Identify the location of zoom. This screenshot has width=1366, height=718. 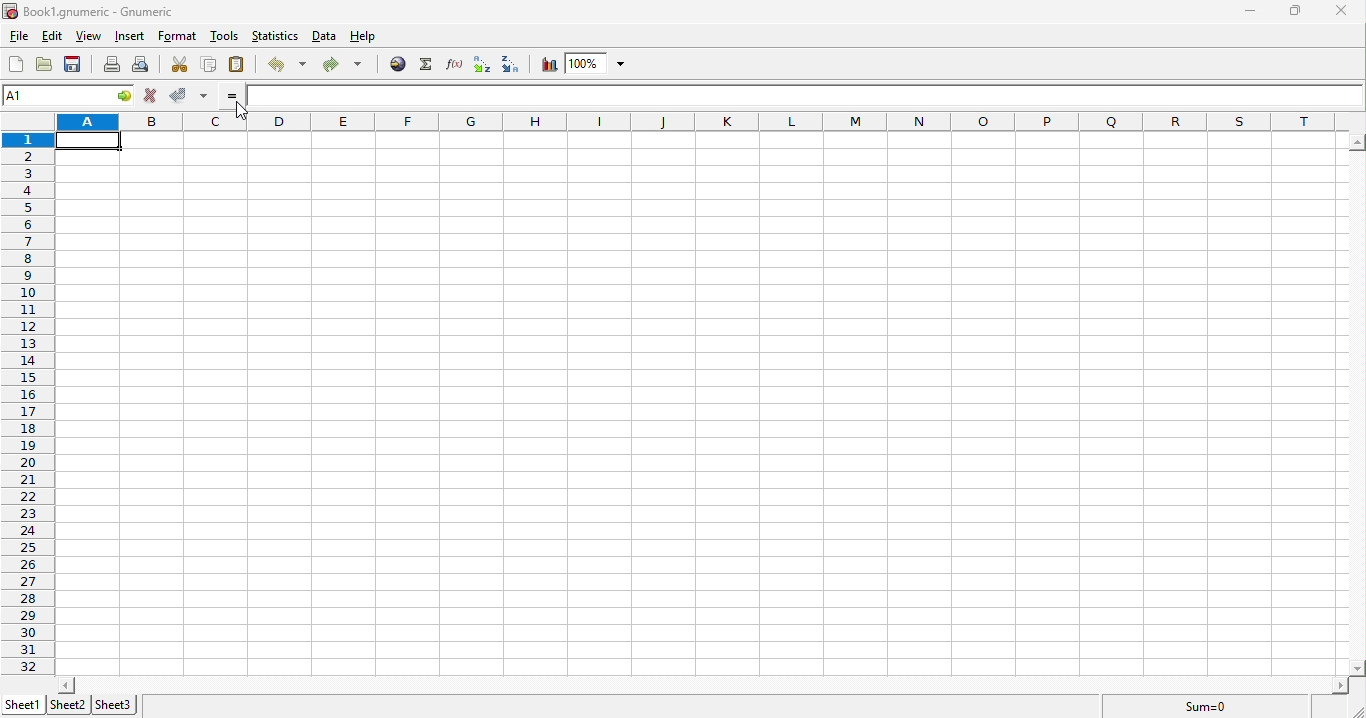
(601, 63).